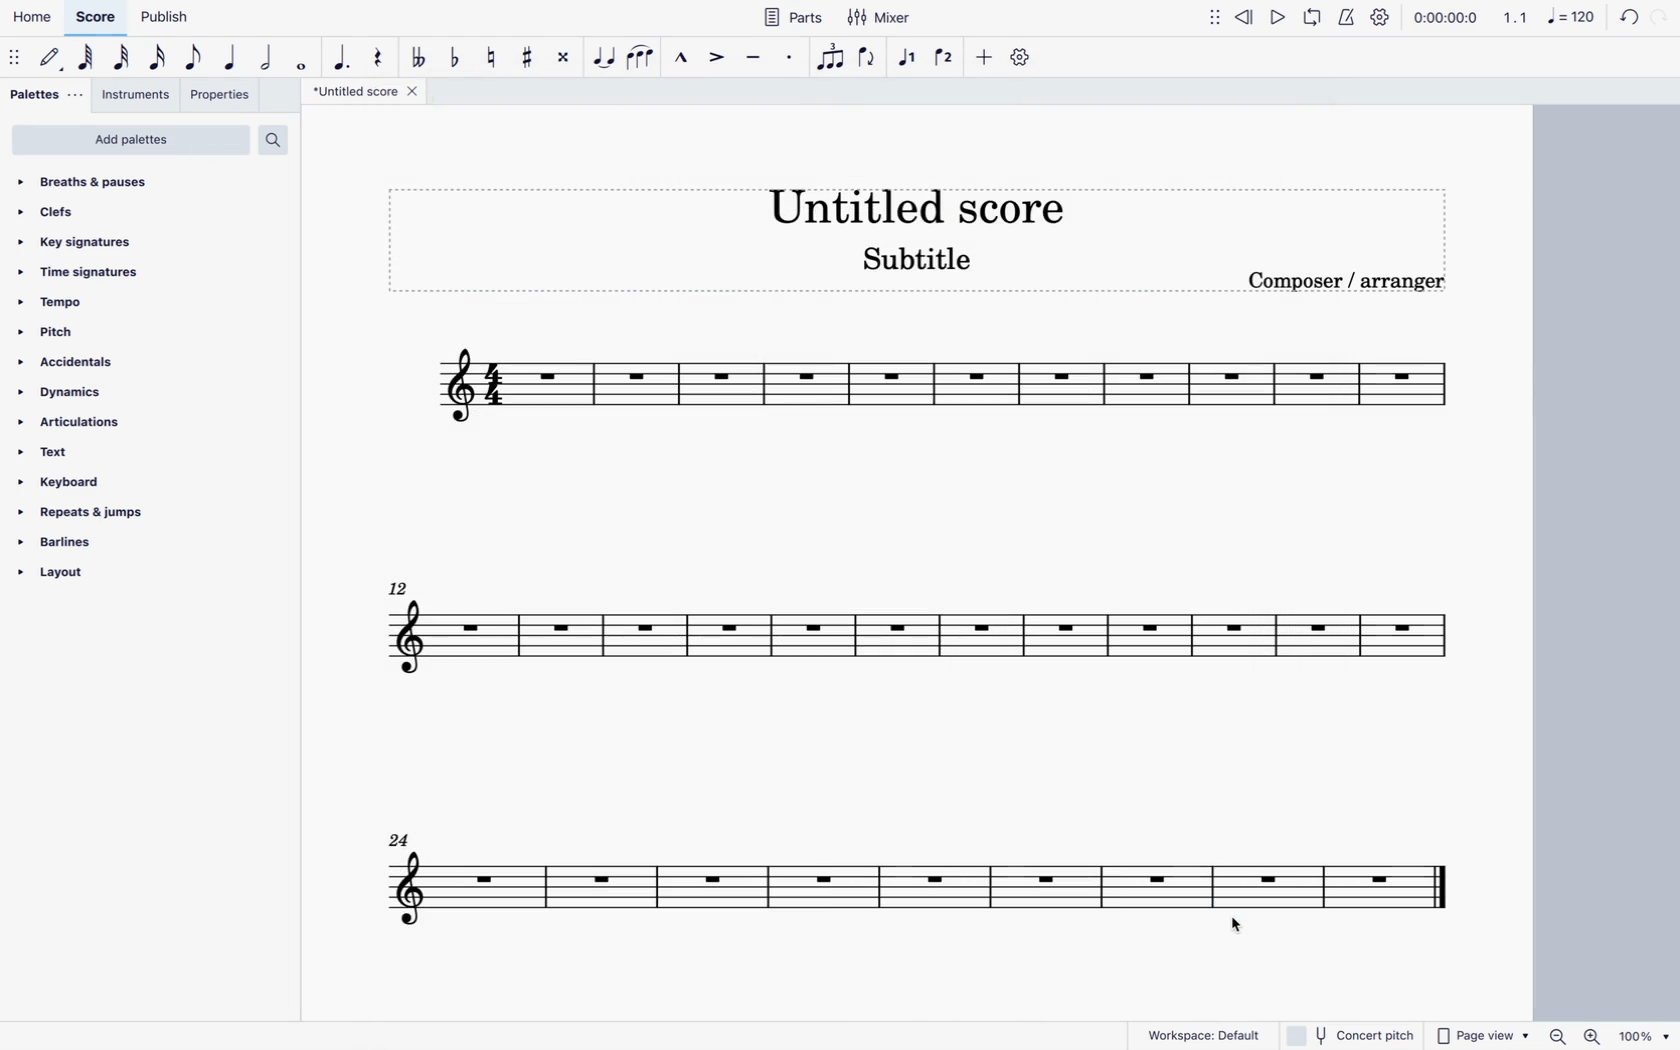 This screenshot has height=1050, width=1680. Describe the element at coordinates (491, 56) in the screenshot. I see `toggle natural` at that location.